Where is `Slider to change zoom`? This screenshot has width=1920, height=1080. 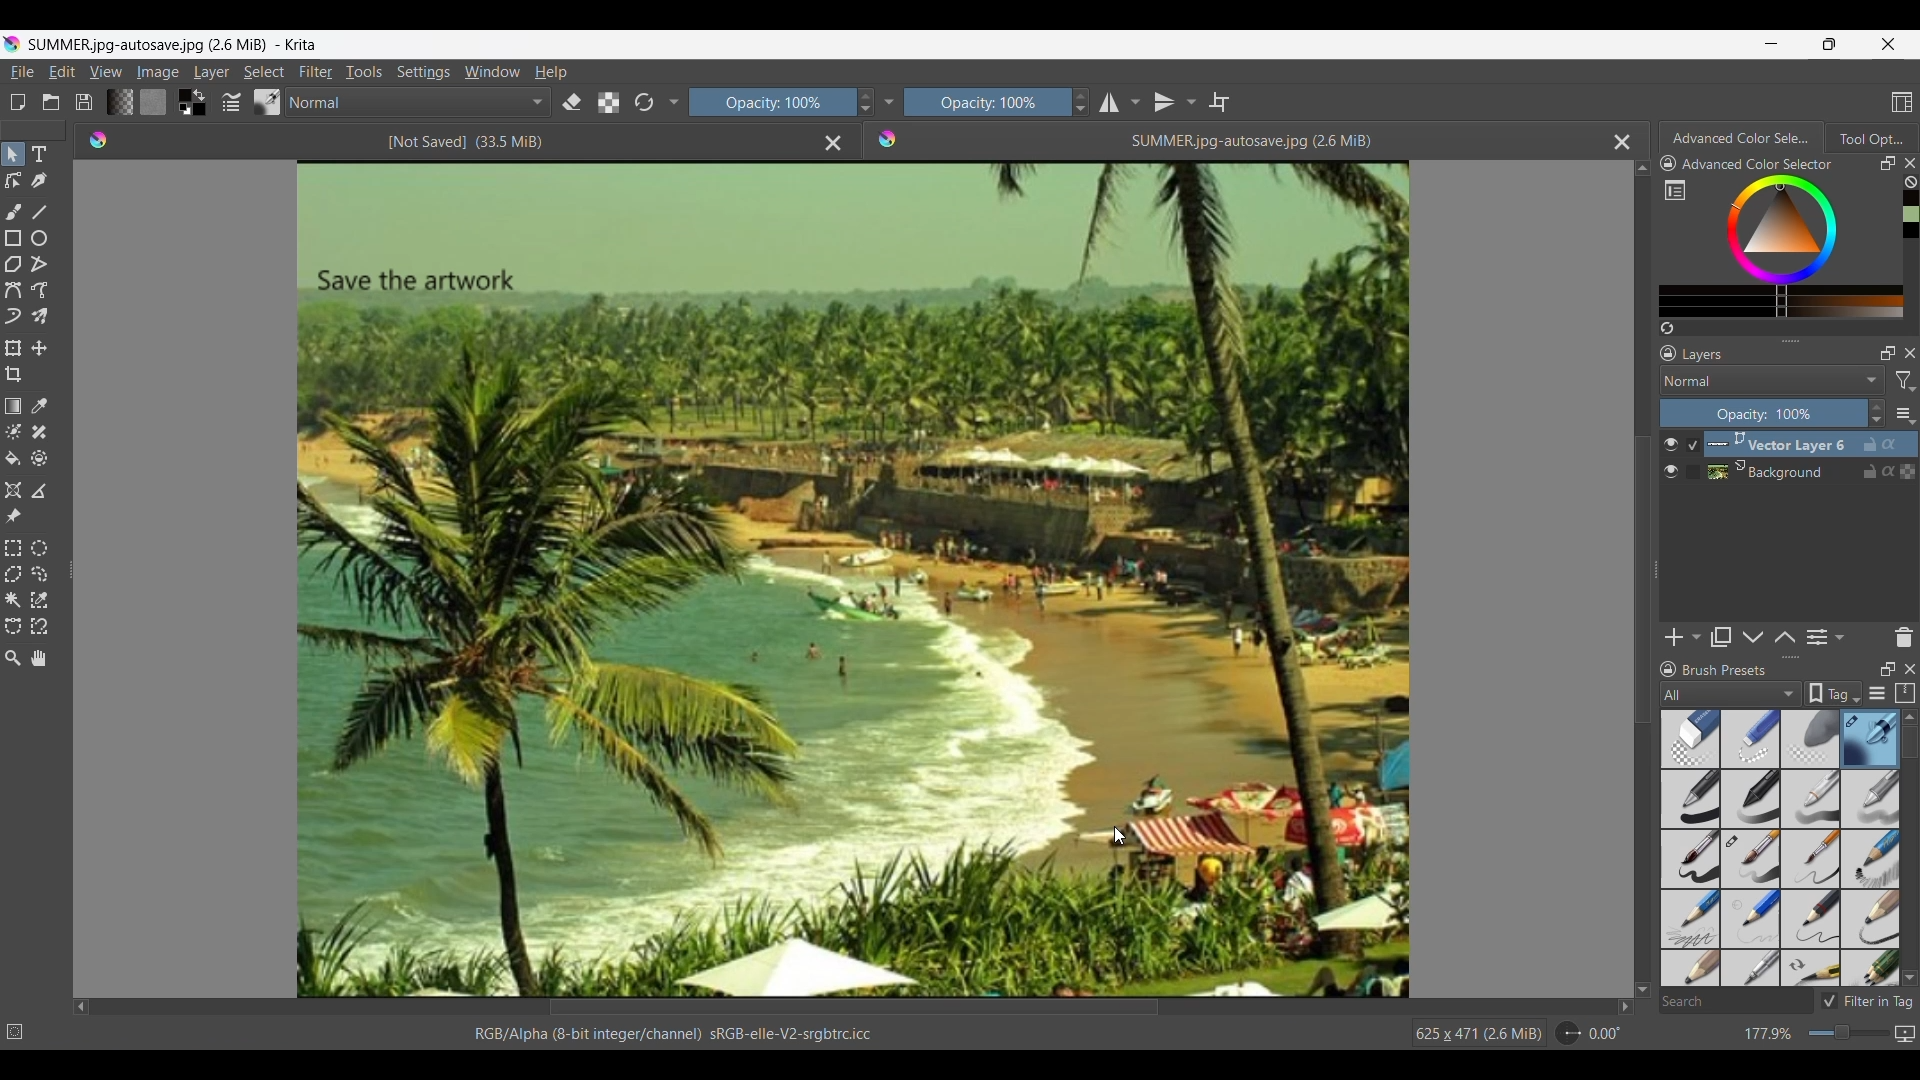 Slider to change zoom is located at coordinates (1848, 1033).